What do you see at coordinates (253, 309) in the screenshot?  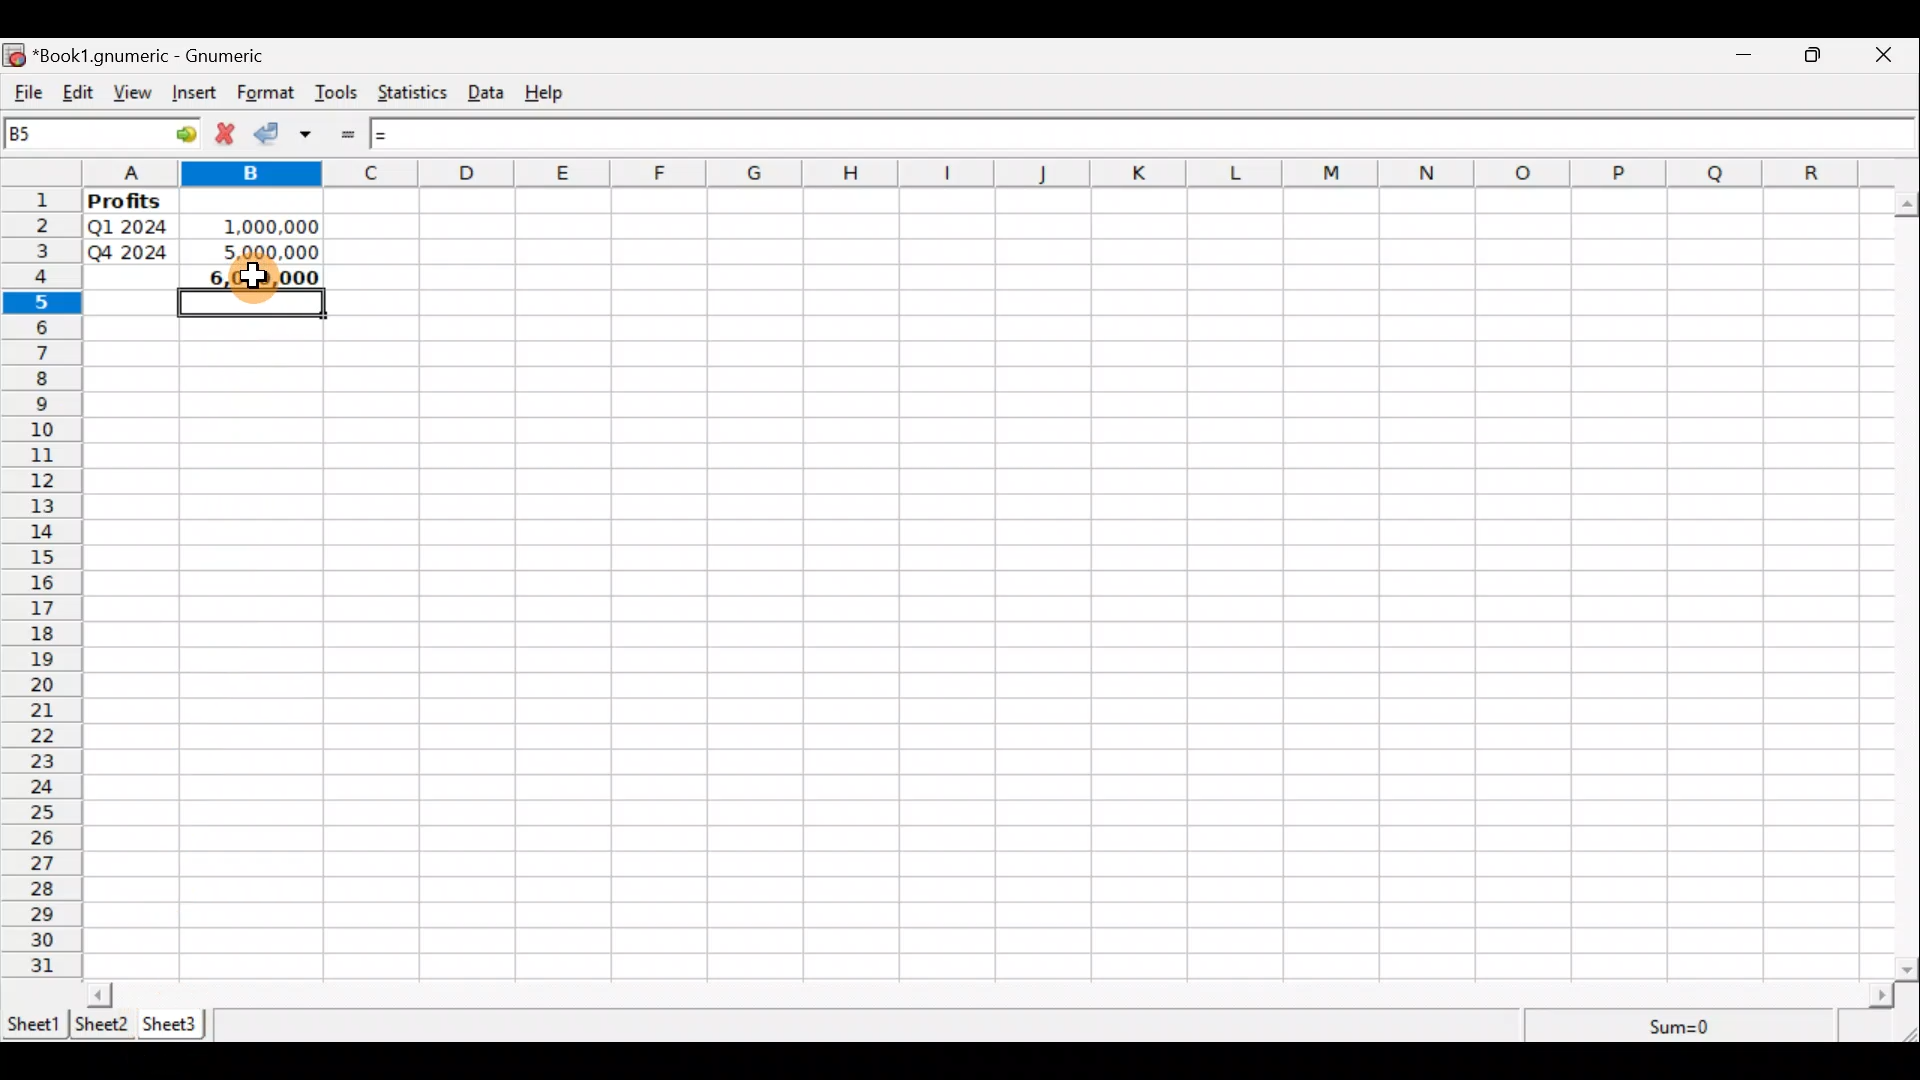 I see `Selected cell` at bounding box center [253, 309].